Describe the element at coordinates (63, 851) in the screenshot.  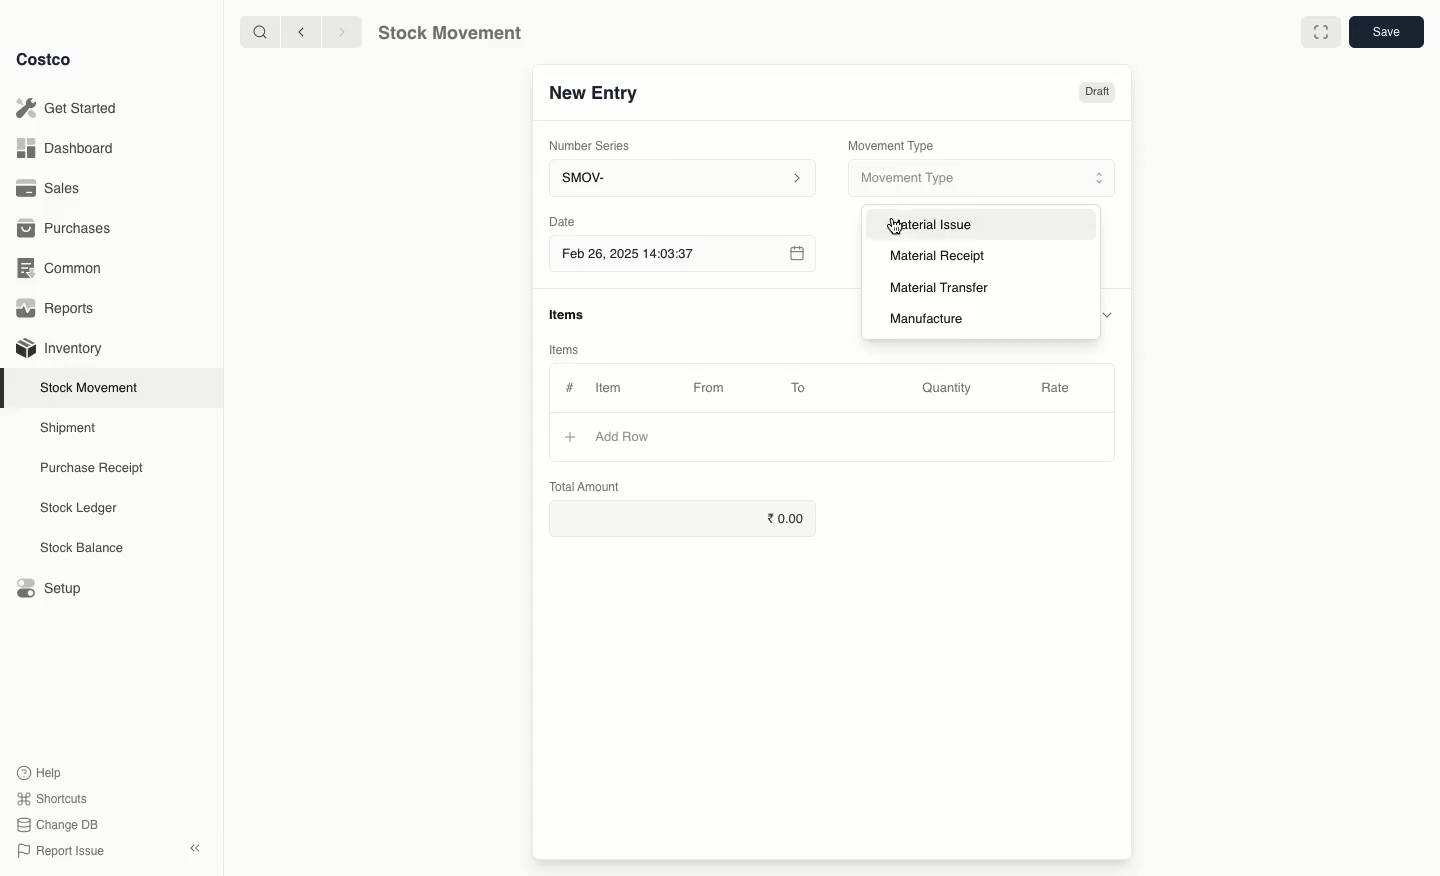
I see `Report Issue` at that location.